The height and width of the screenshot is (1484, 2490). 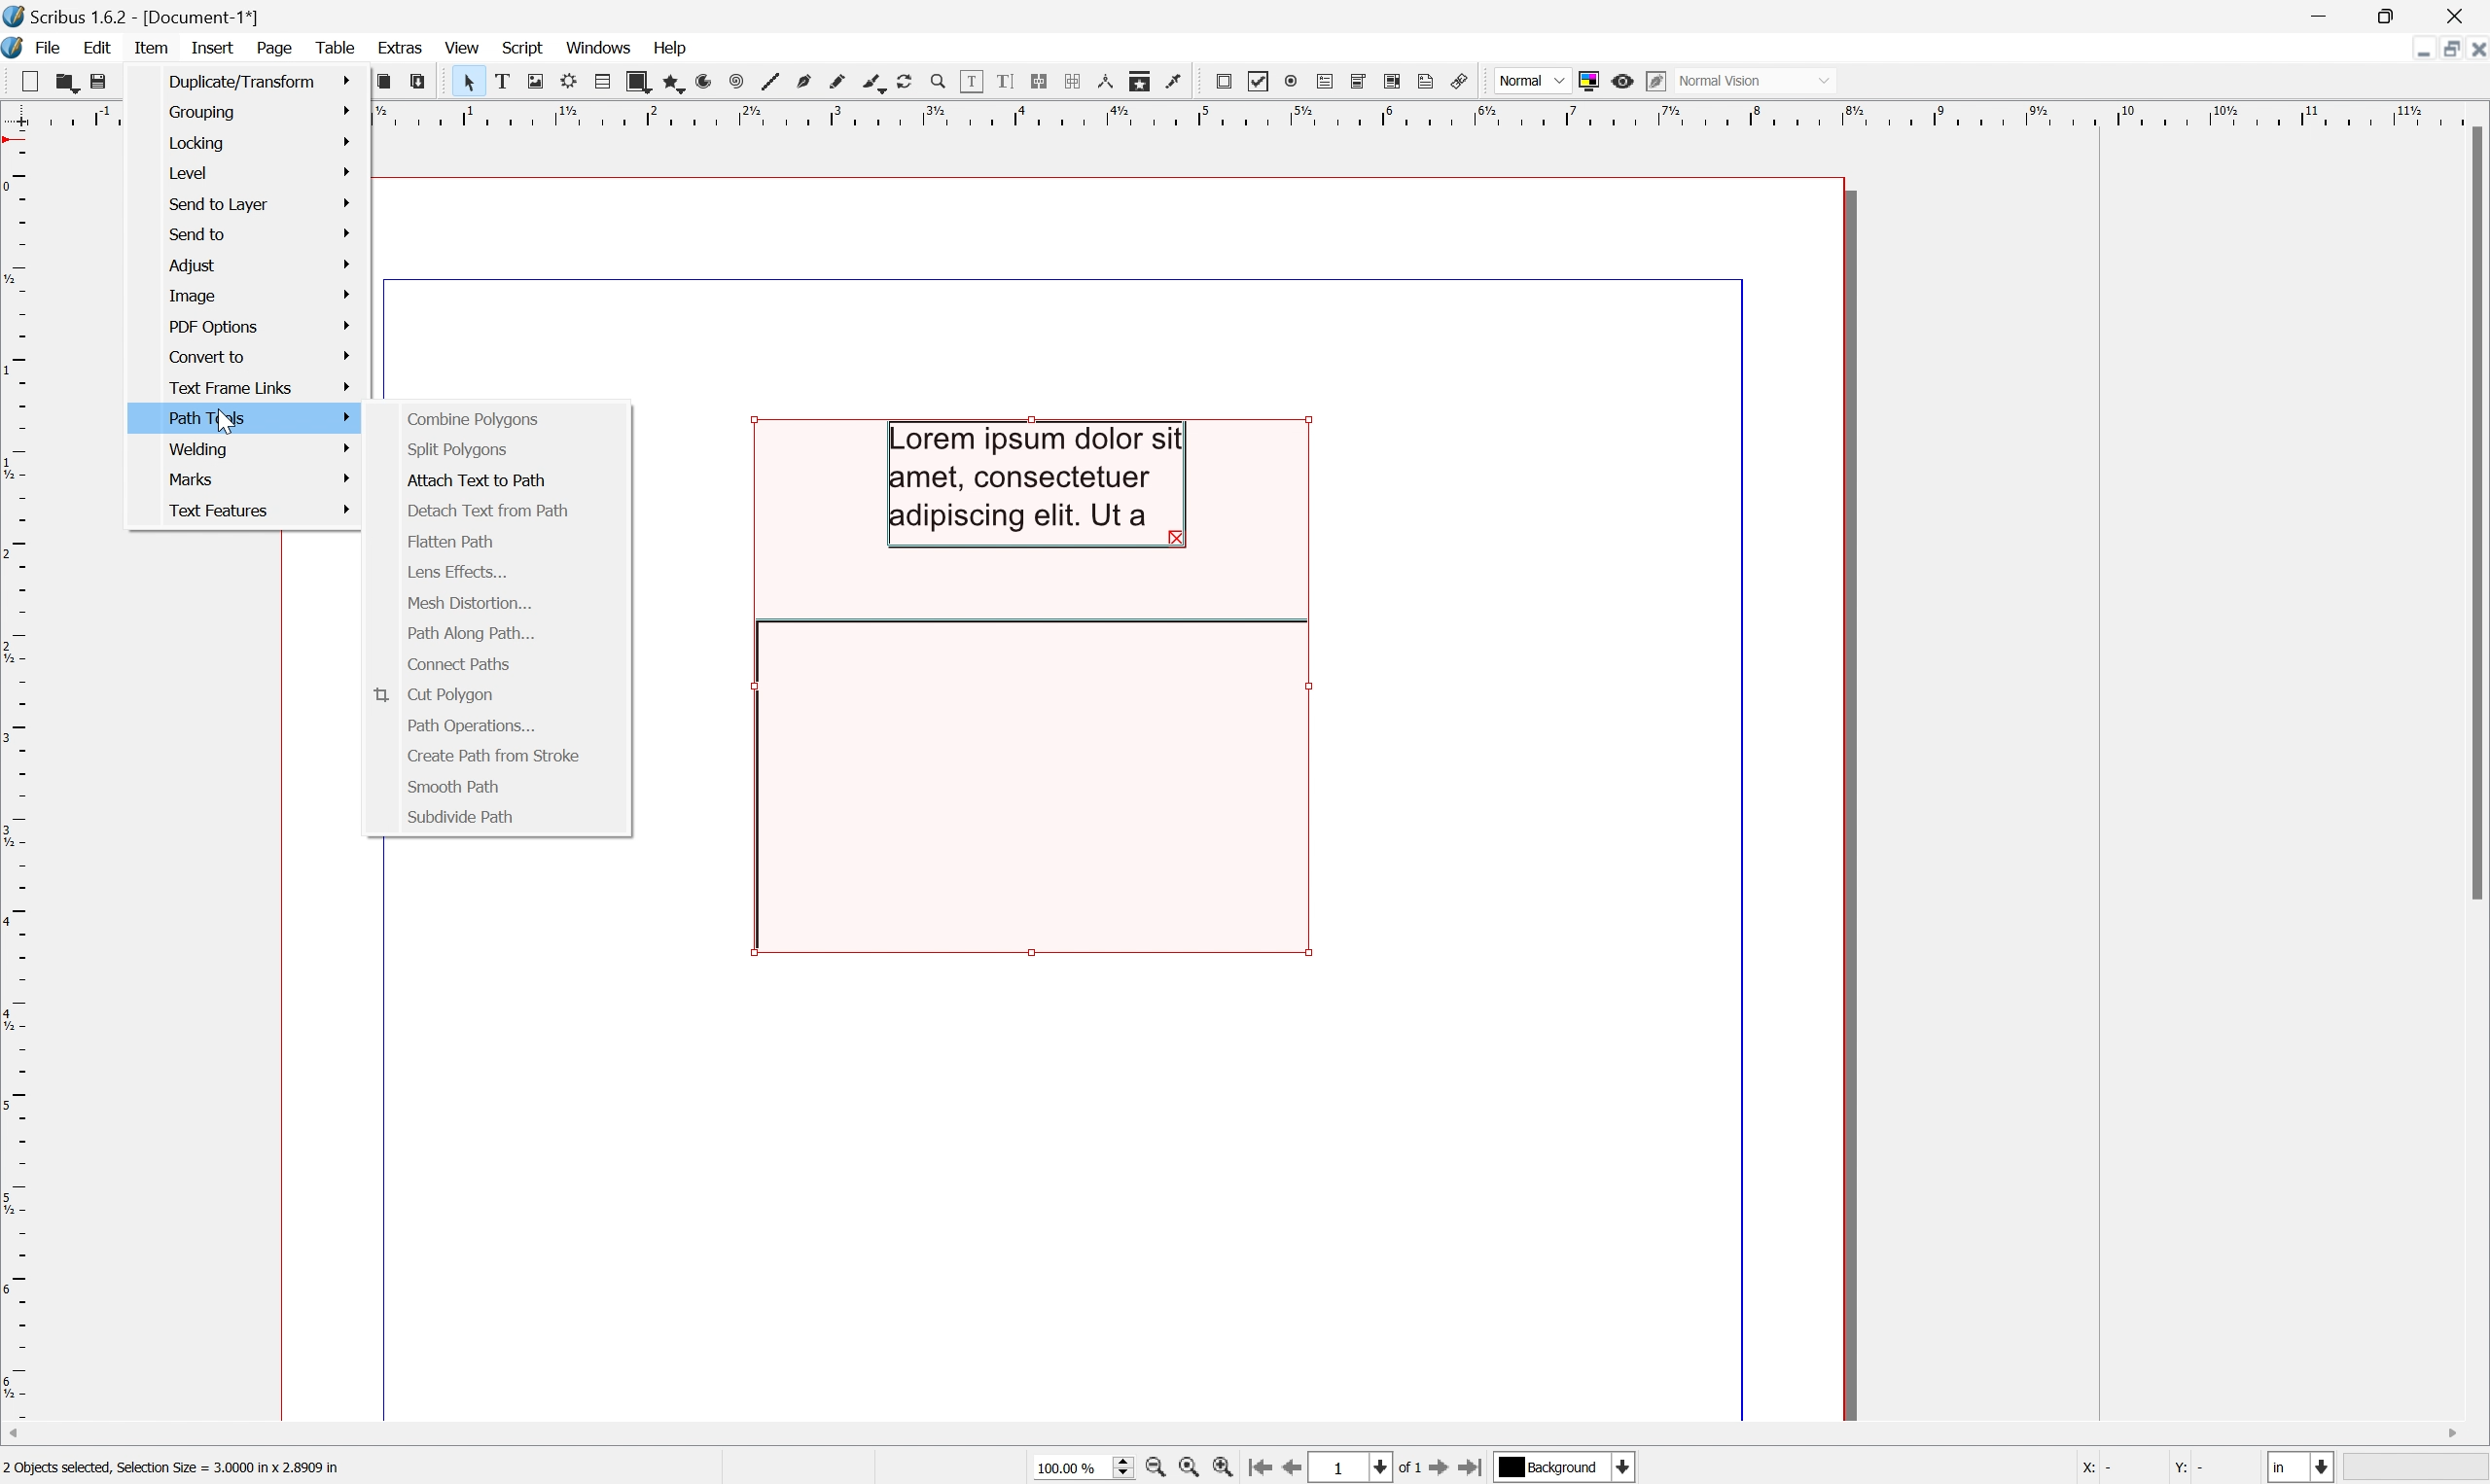 I want to click on Edit contents of frame, so click(x=970, y=80).